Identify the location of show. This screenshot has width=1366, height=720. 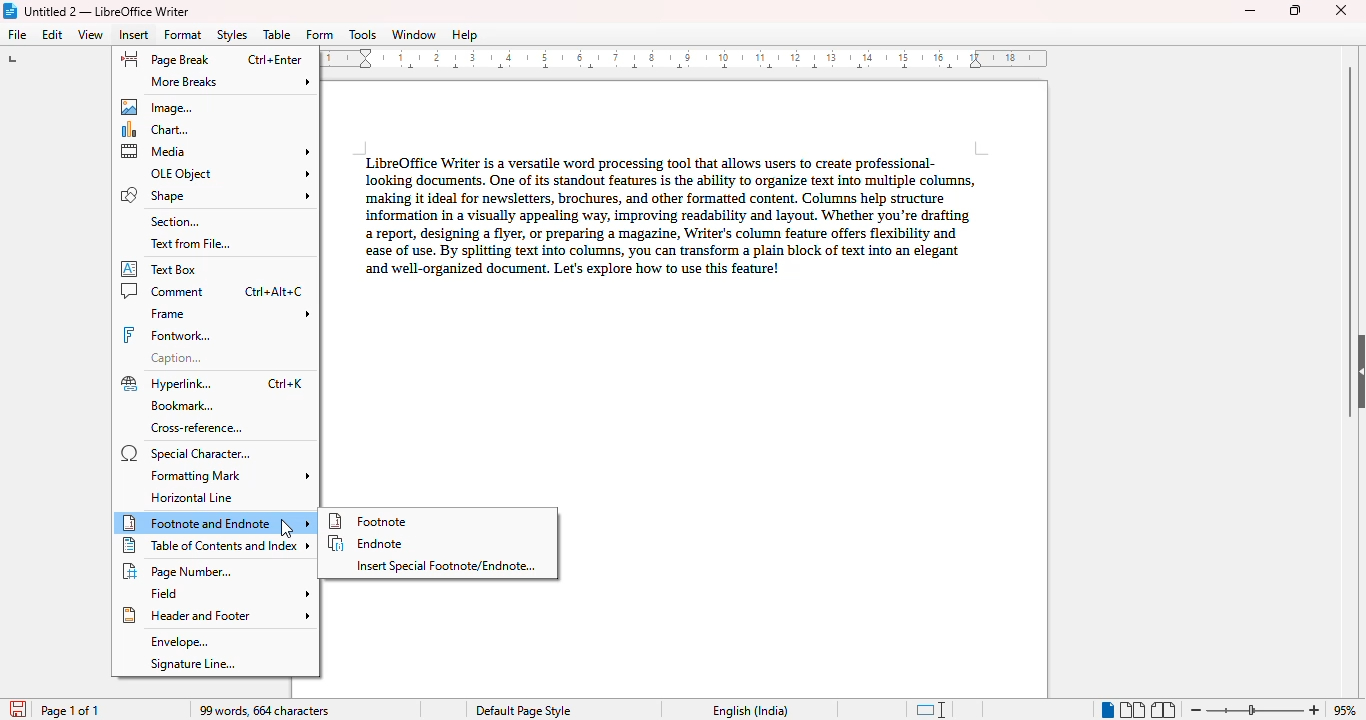
(1357, 371).